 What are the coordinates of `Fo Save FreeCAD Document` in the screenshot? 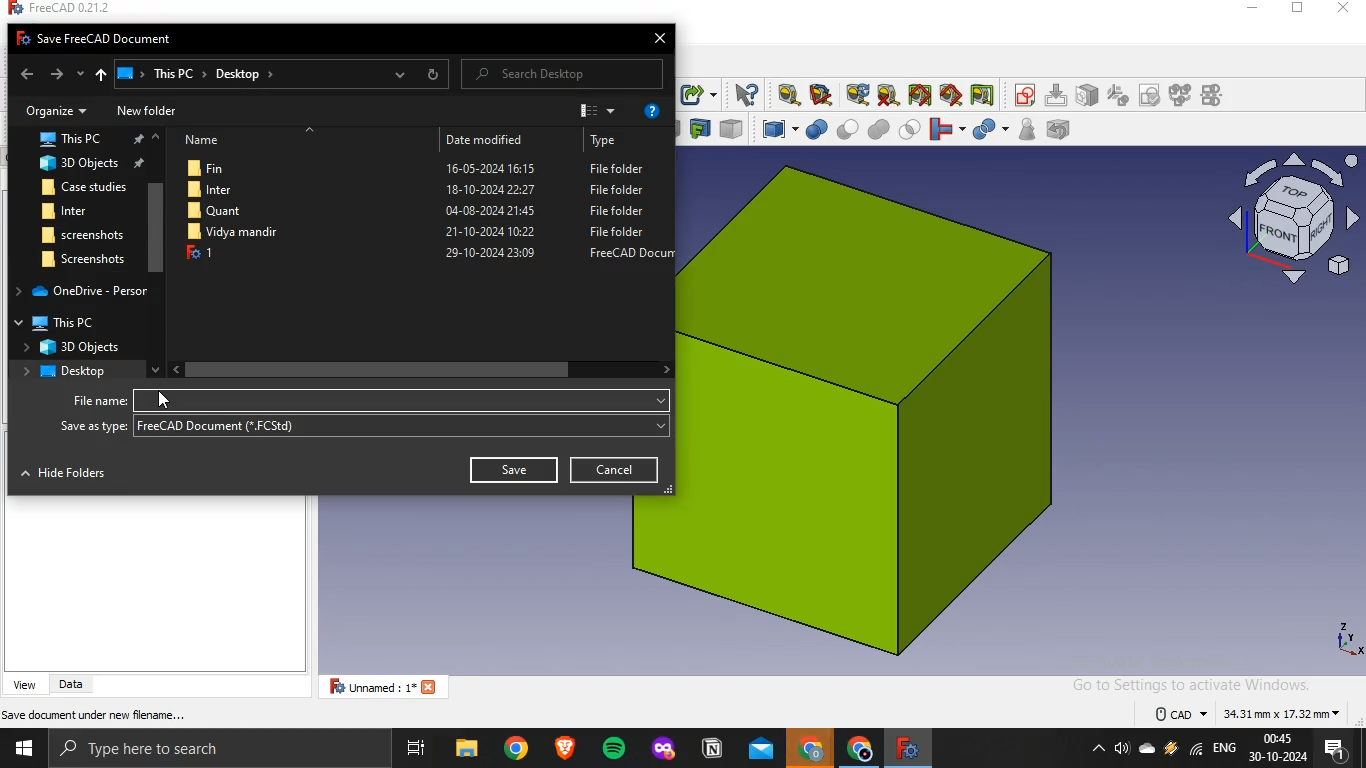 It's located at (95, 39).